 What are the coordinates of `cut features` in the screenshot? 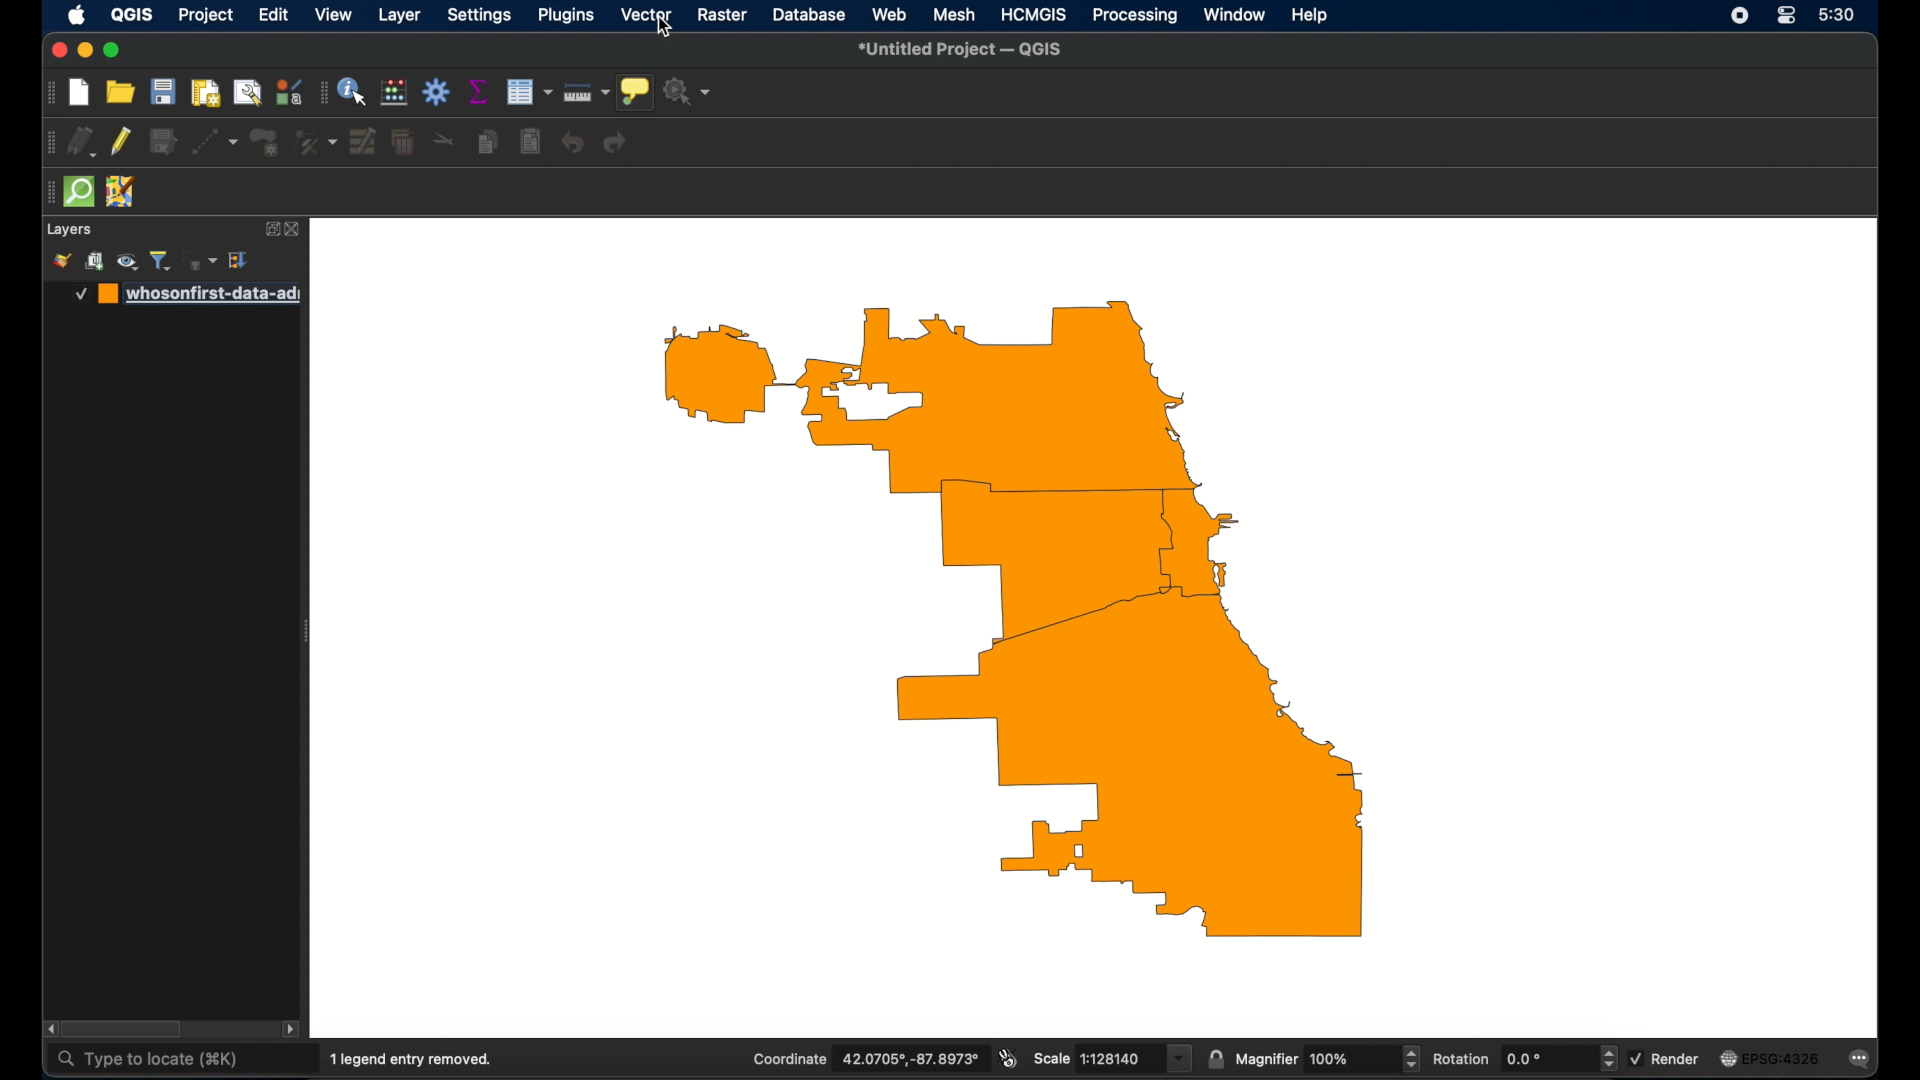 It's located at (443, 141).